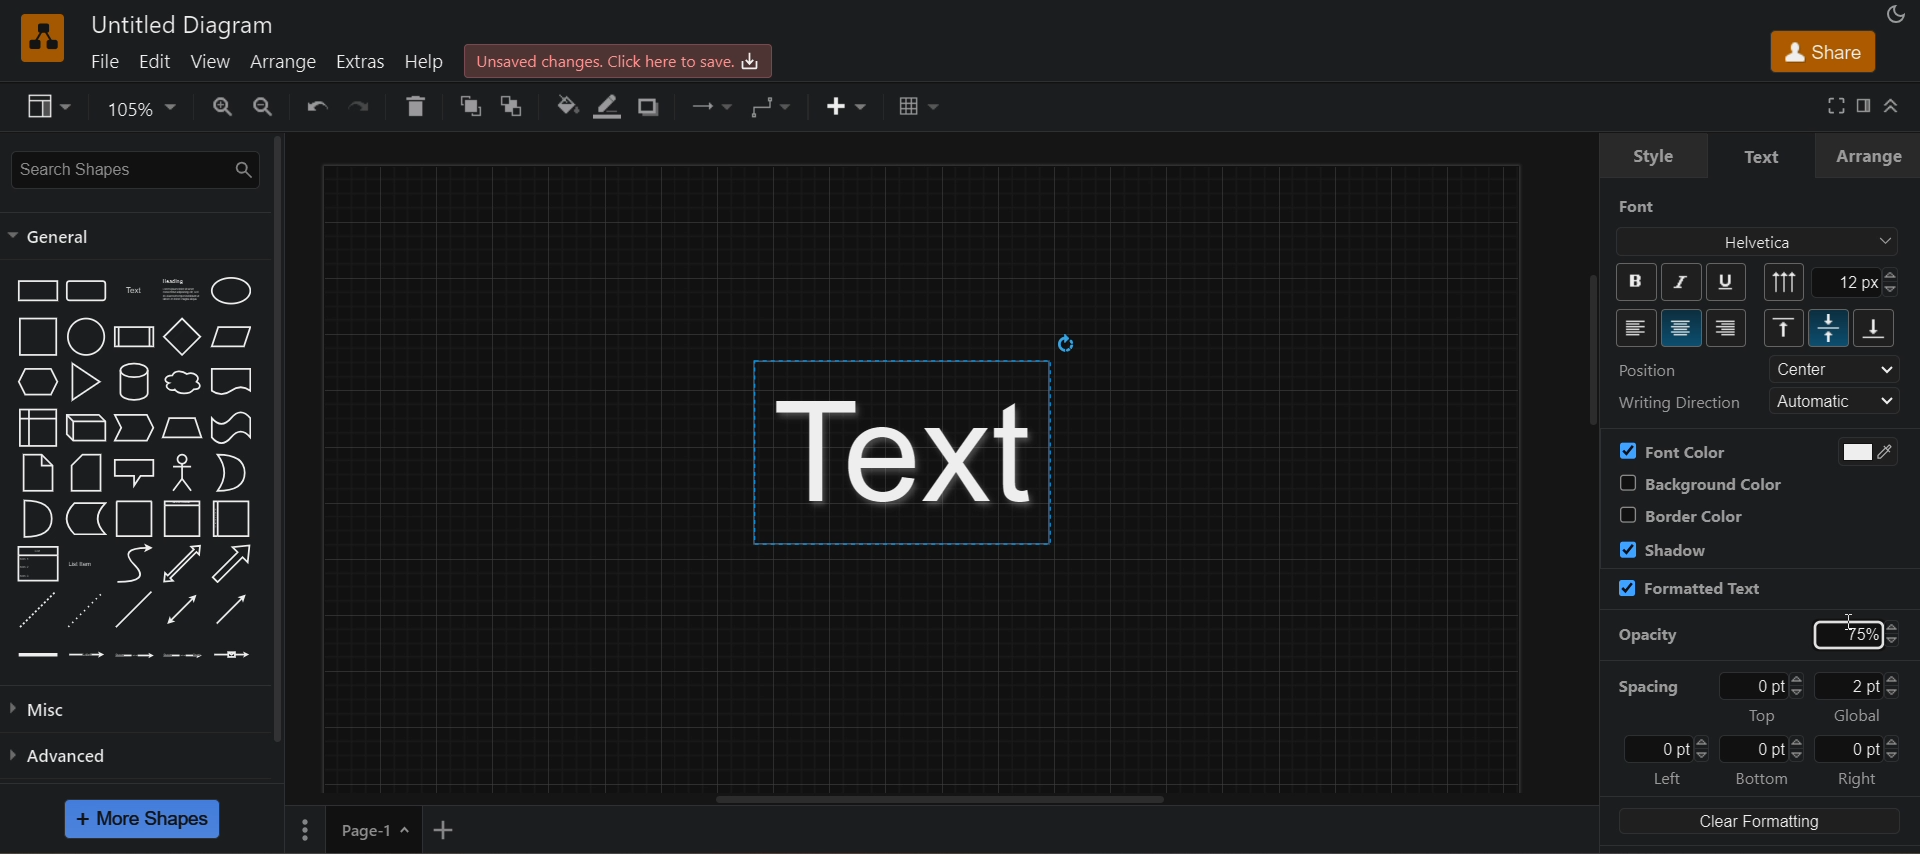 Image resolution: width=1920 pixels, height=854 pixels. What do you see at coordinates (1784, 327) in the screenshot?
I see `top` at bounding box center [1784, 327].